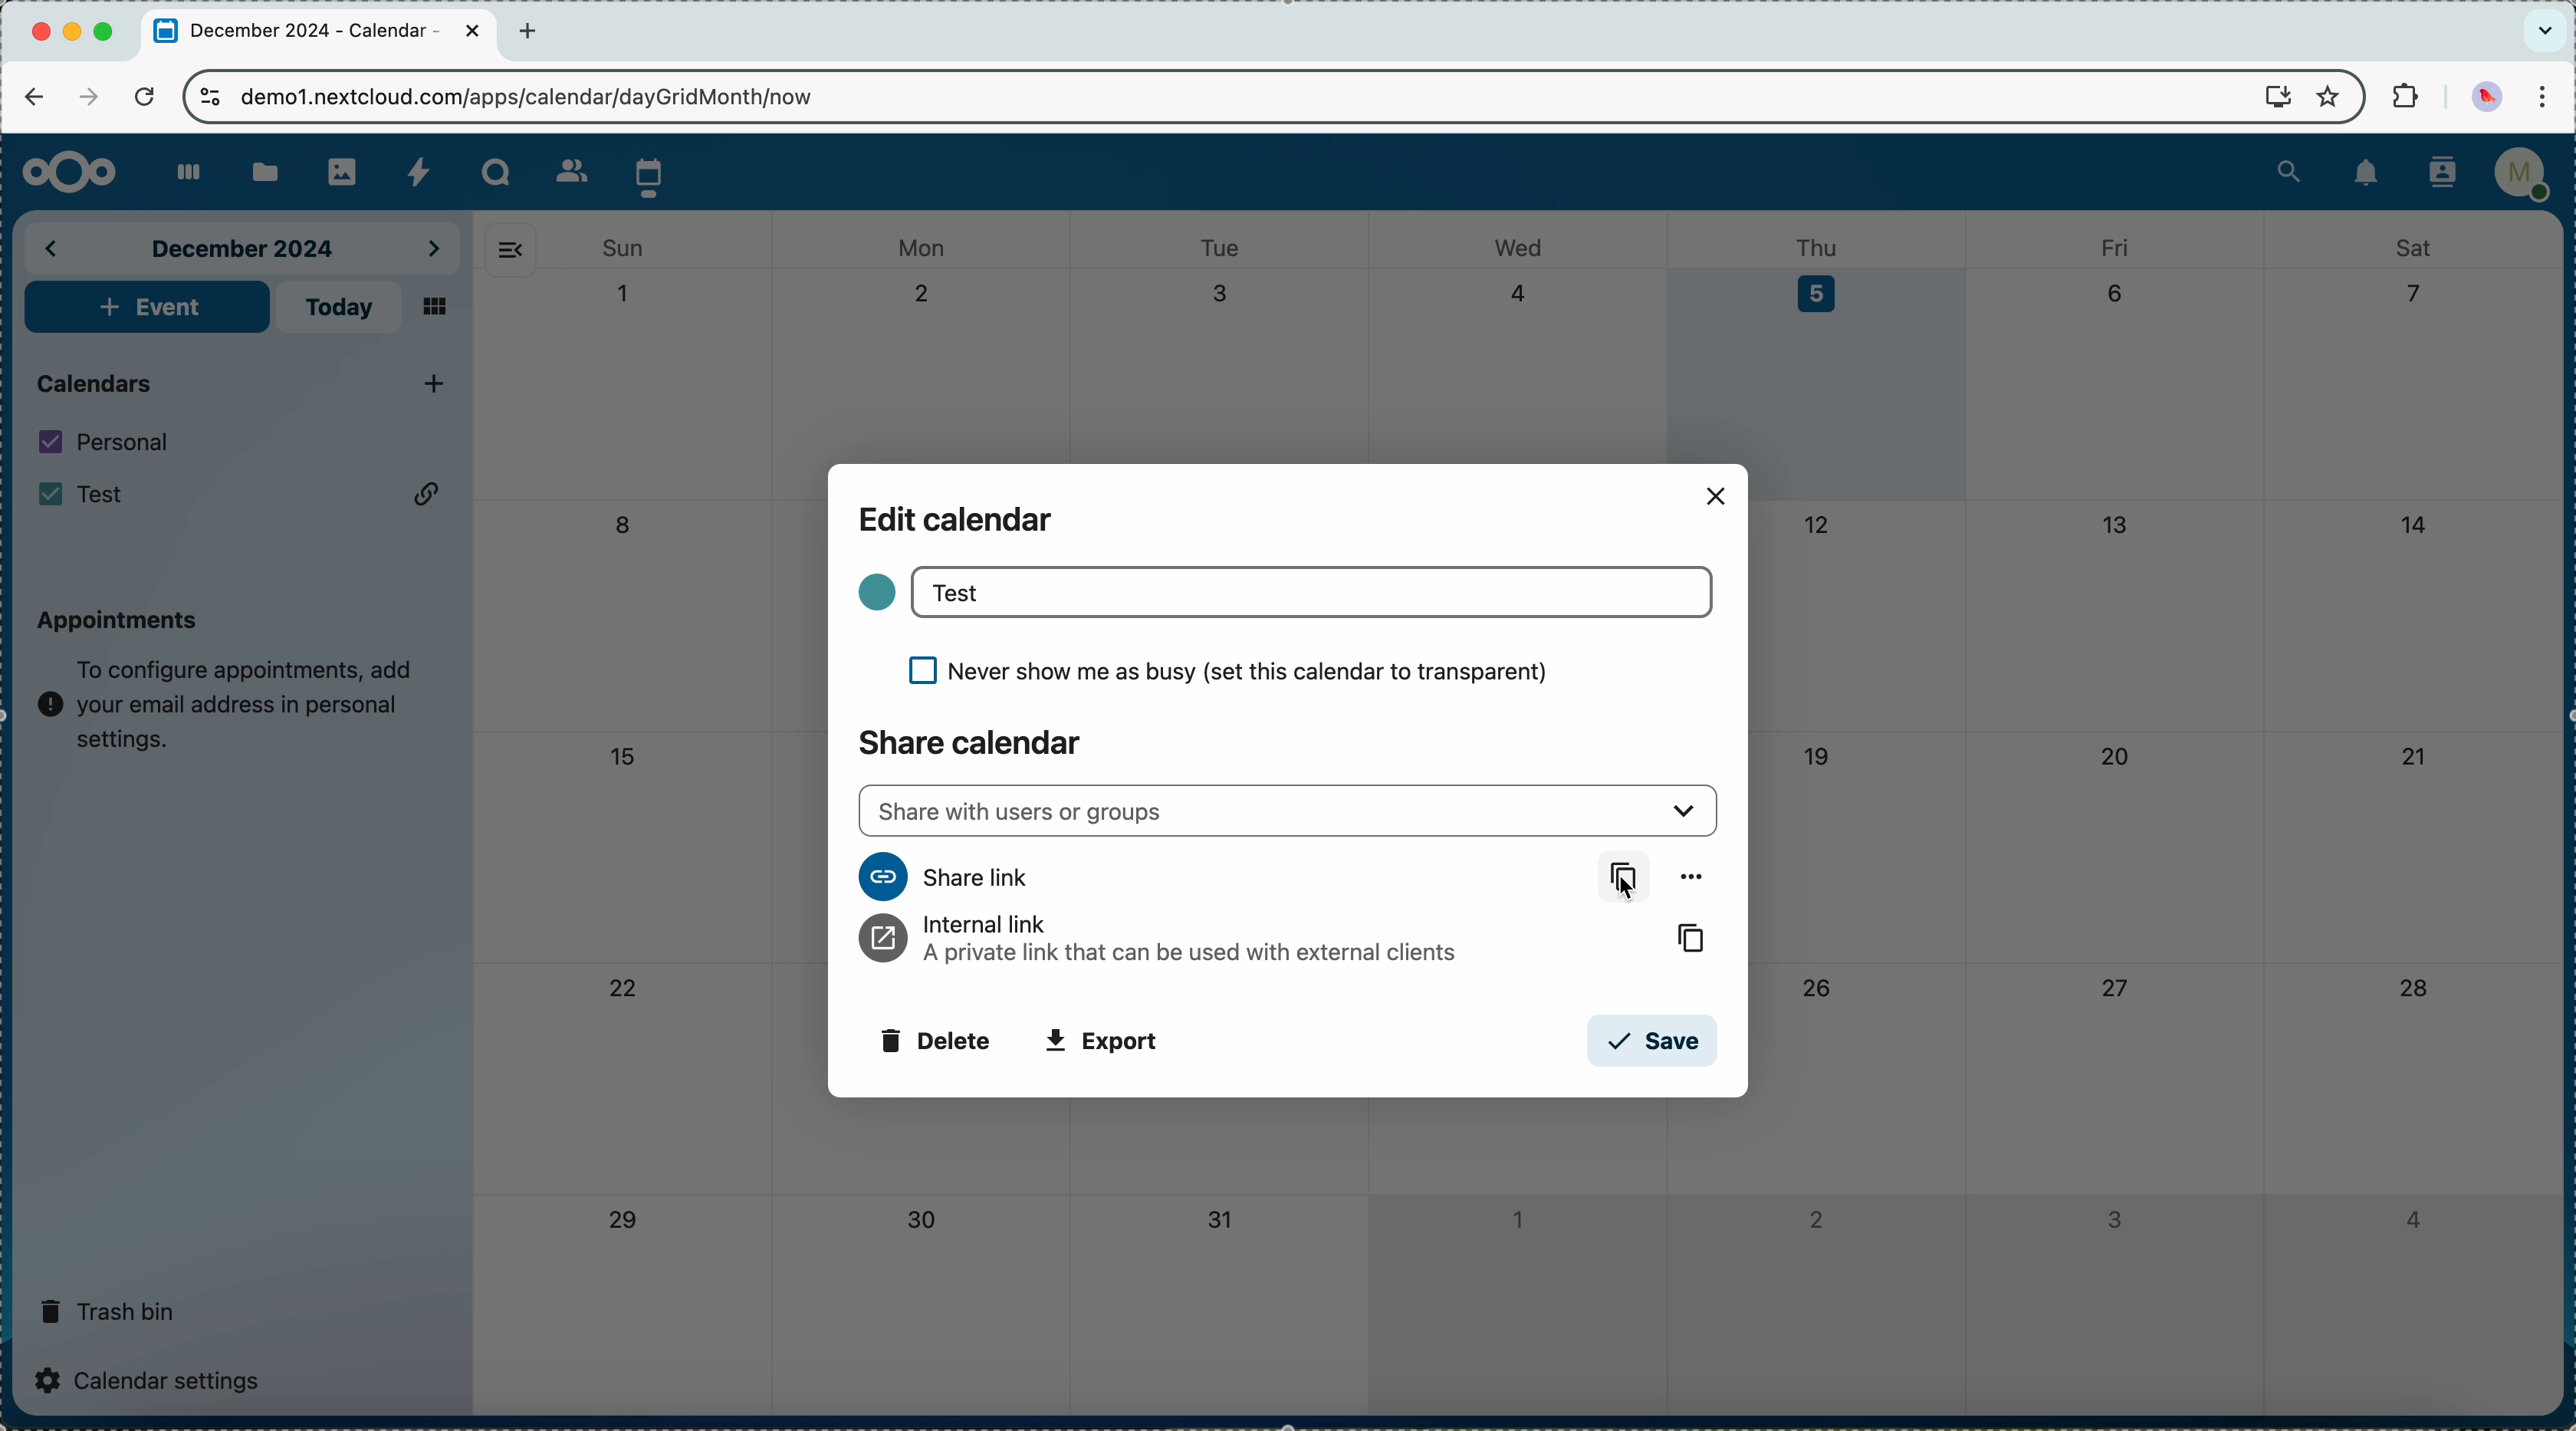 Image resolution: width=2576 pixels, height=1431 pixels. What do you see at coordinates (2405, 295) in the screenshot?
I see `7` at bounding box center [2405, 295].